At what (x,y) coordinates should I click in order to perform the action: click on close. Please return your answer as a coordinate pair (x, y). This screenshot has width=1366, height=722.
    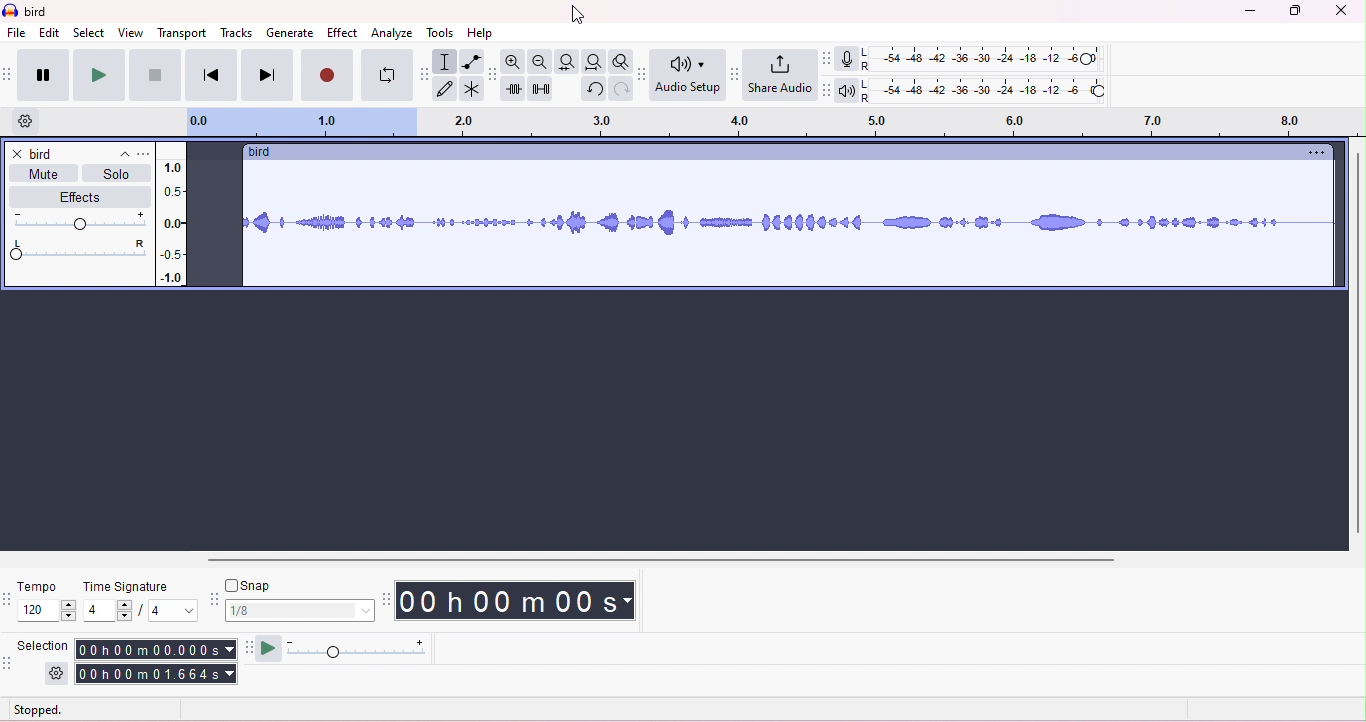
    Looking at the image, I should click on (1342, 11).